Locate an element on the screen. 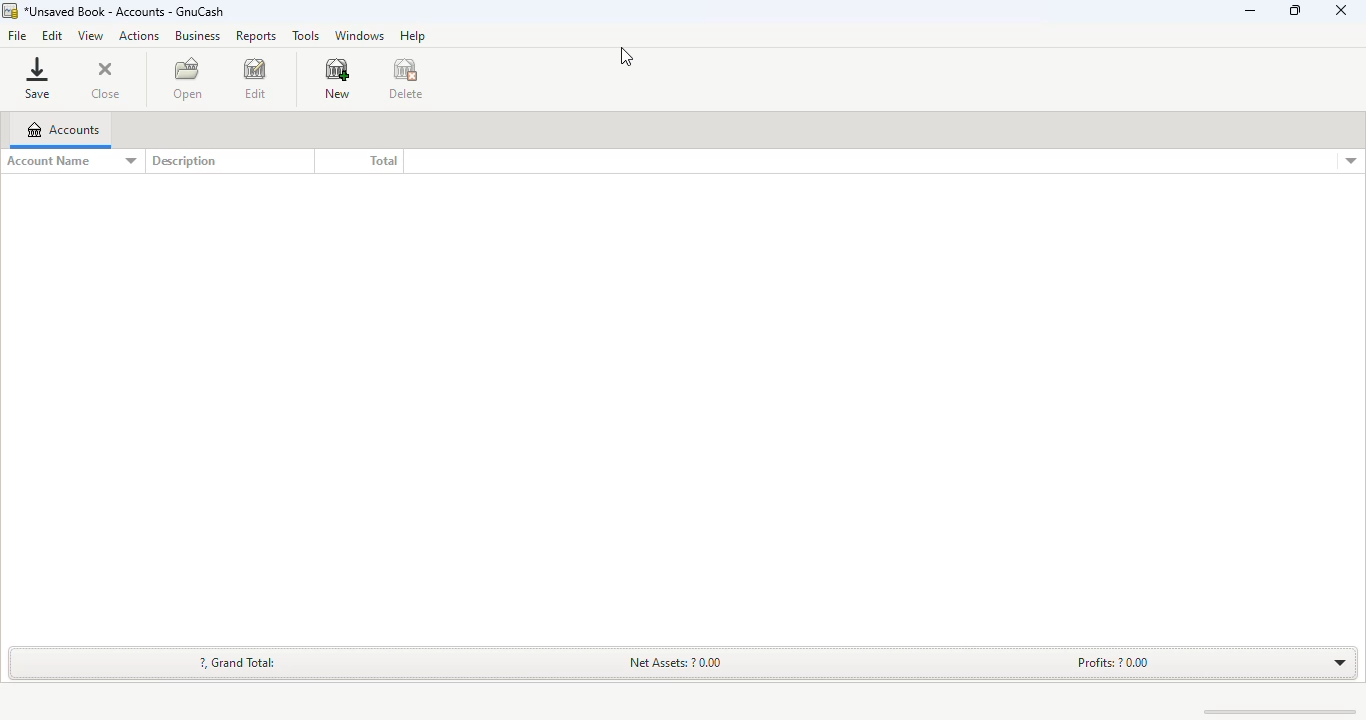  new is located at coordinates (337, 79).